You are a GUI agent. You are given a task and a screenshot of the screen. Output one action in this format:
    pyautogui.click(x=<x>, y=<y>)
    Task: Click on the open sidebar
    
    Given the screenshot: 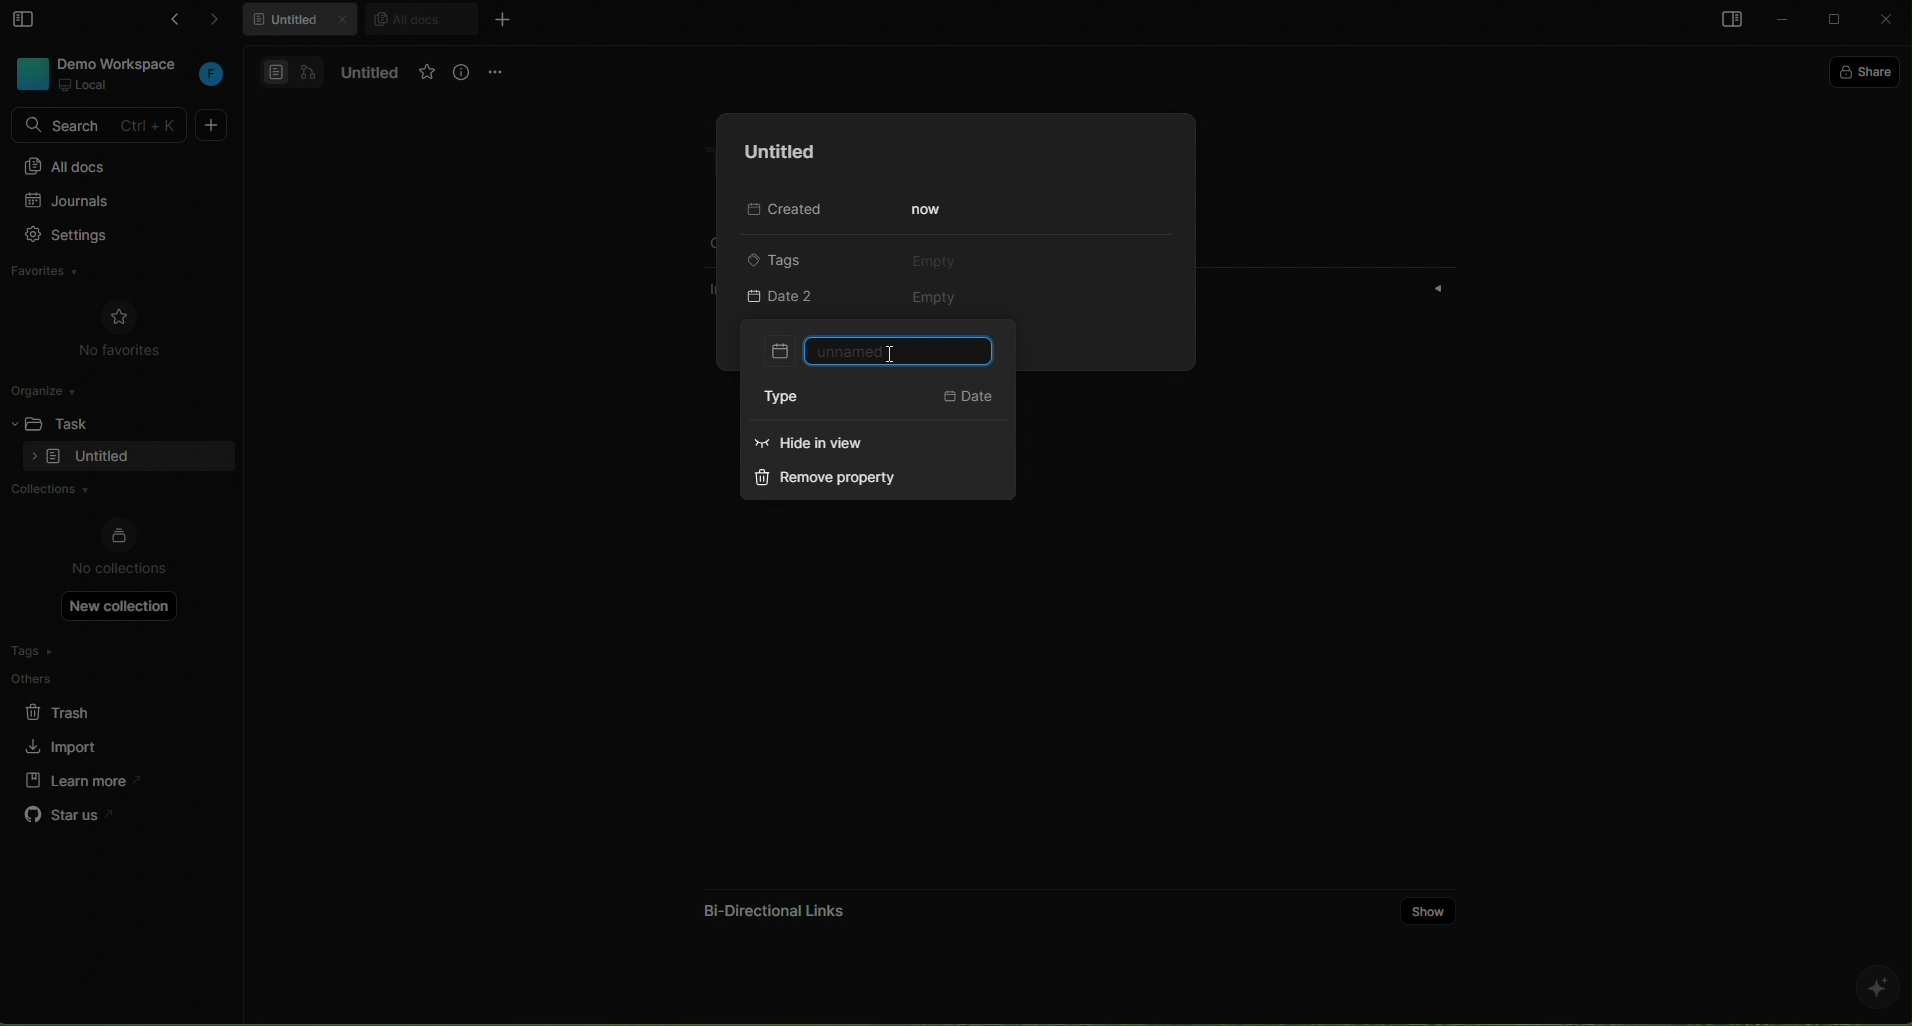 What is the action you would take?
    pyautogui.click(x=1728, y=22)
    